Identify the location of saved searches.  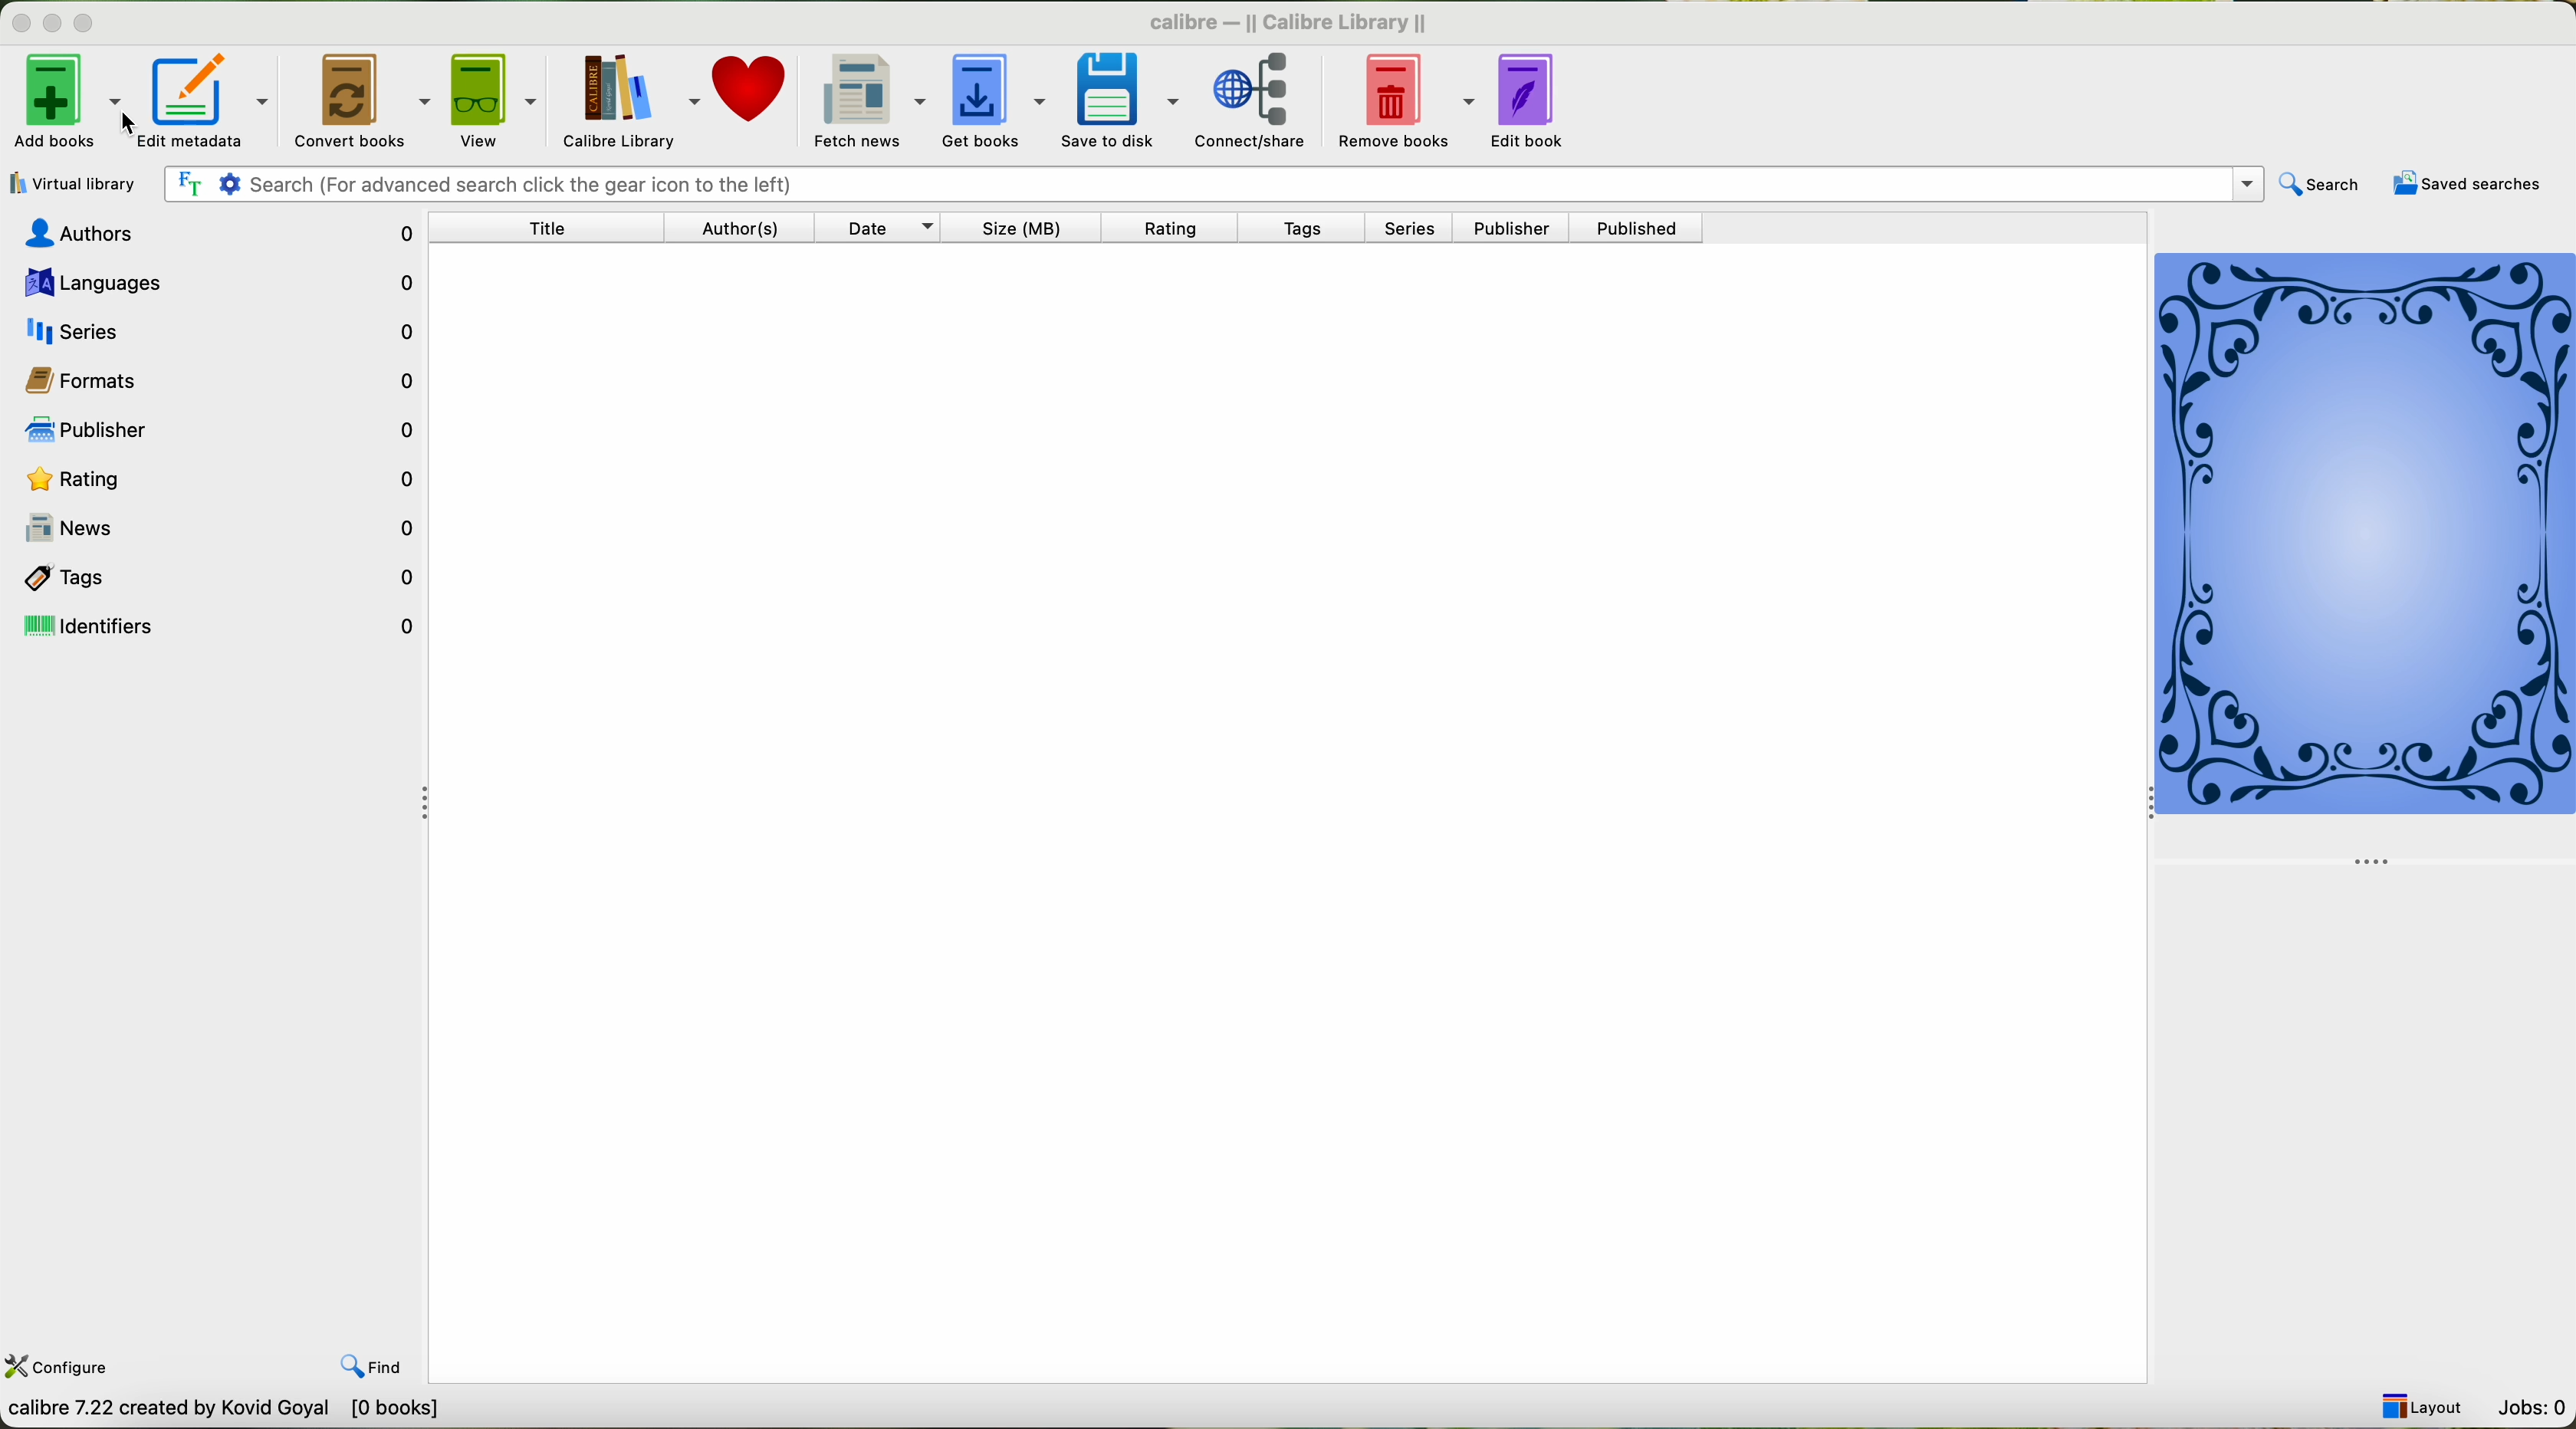
(2468, 186).